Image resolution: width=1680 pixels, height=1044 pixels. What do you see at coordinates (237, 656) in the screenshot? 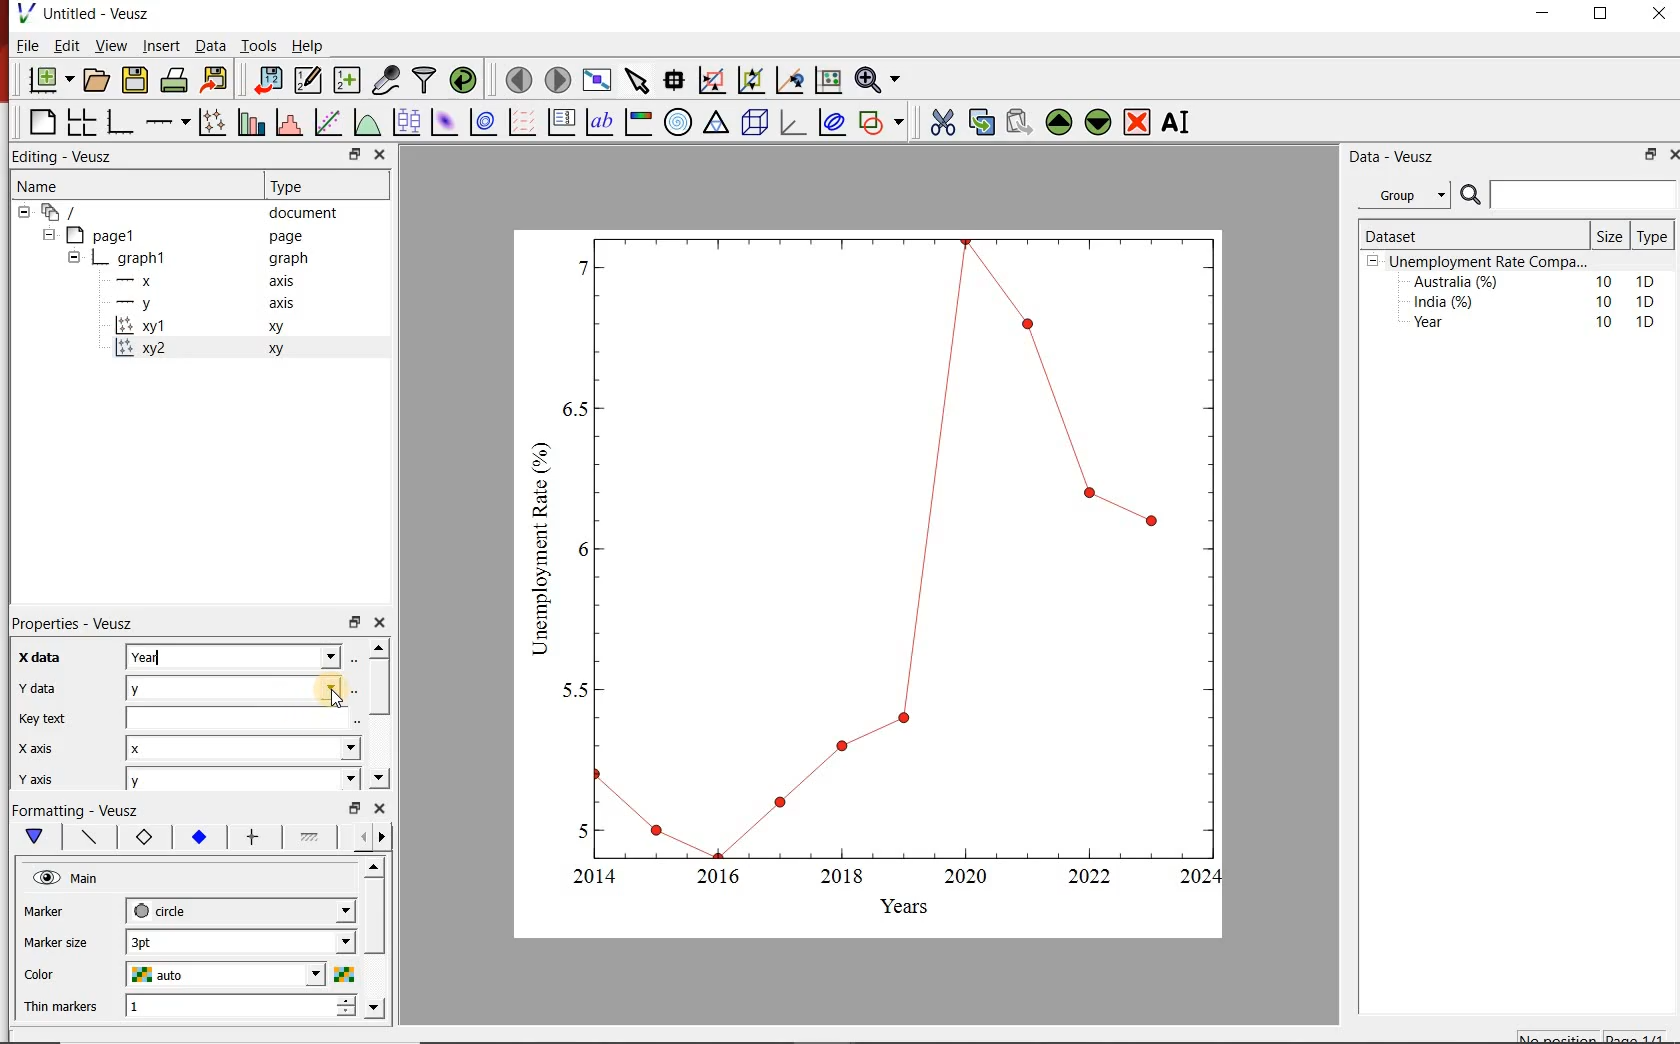
I see `Year` at bounding box center [237, 656].